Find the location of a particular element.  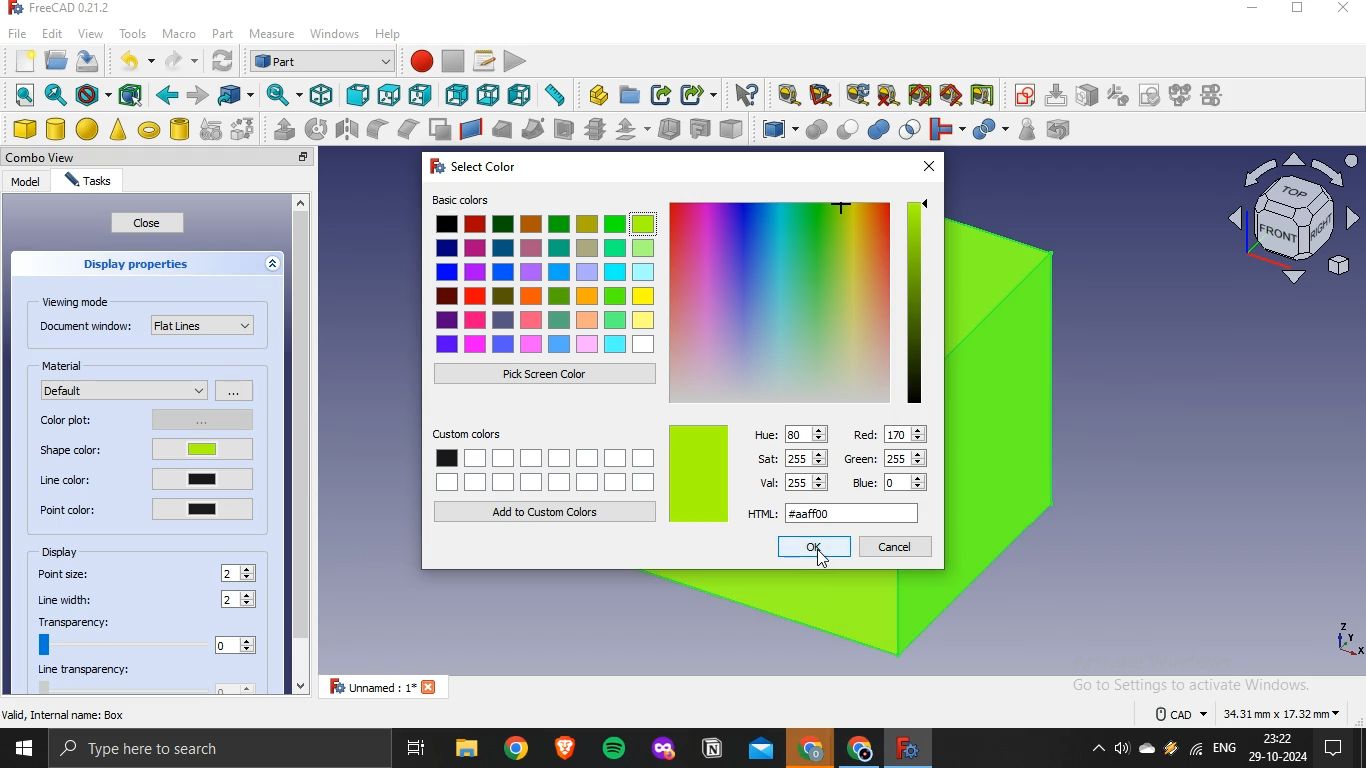

bounding box is located at coordinates (131, 95).